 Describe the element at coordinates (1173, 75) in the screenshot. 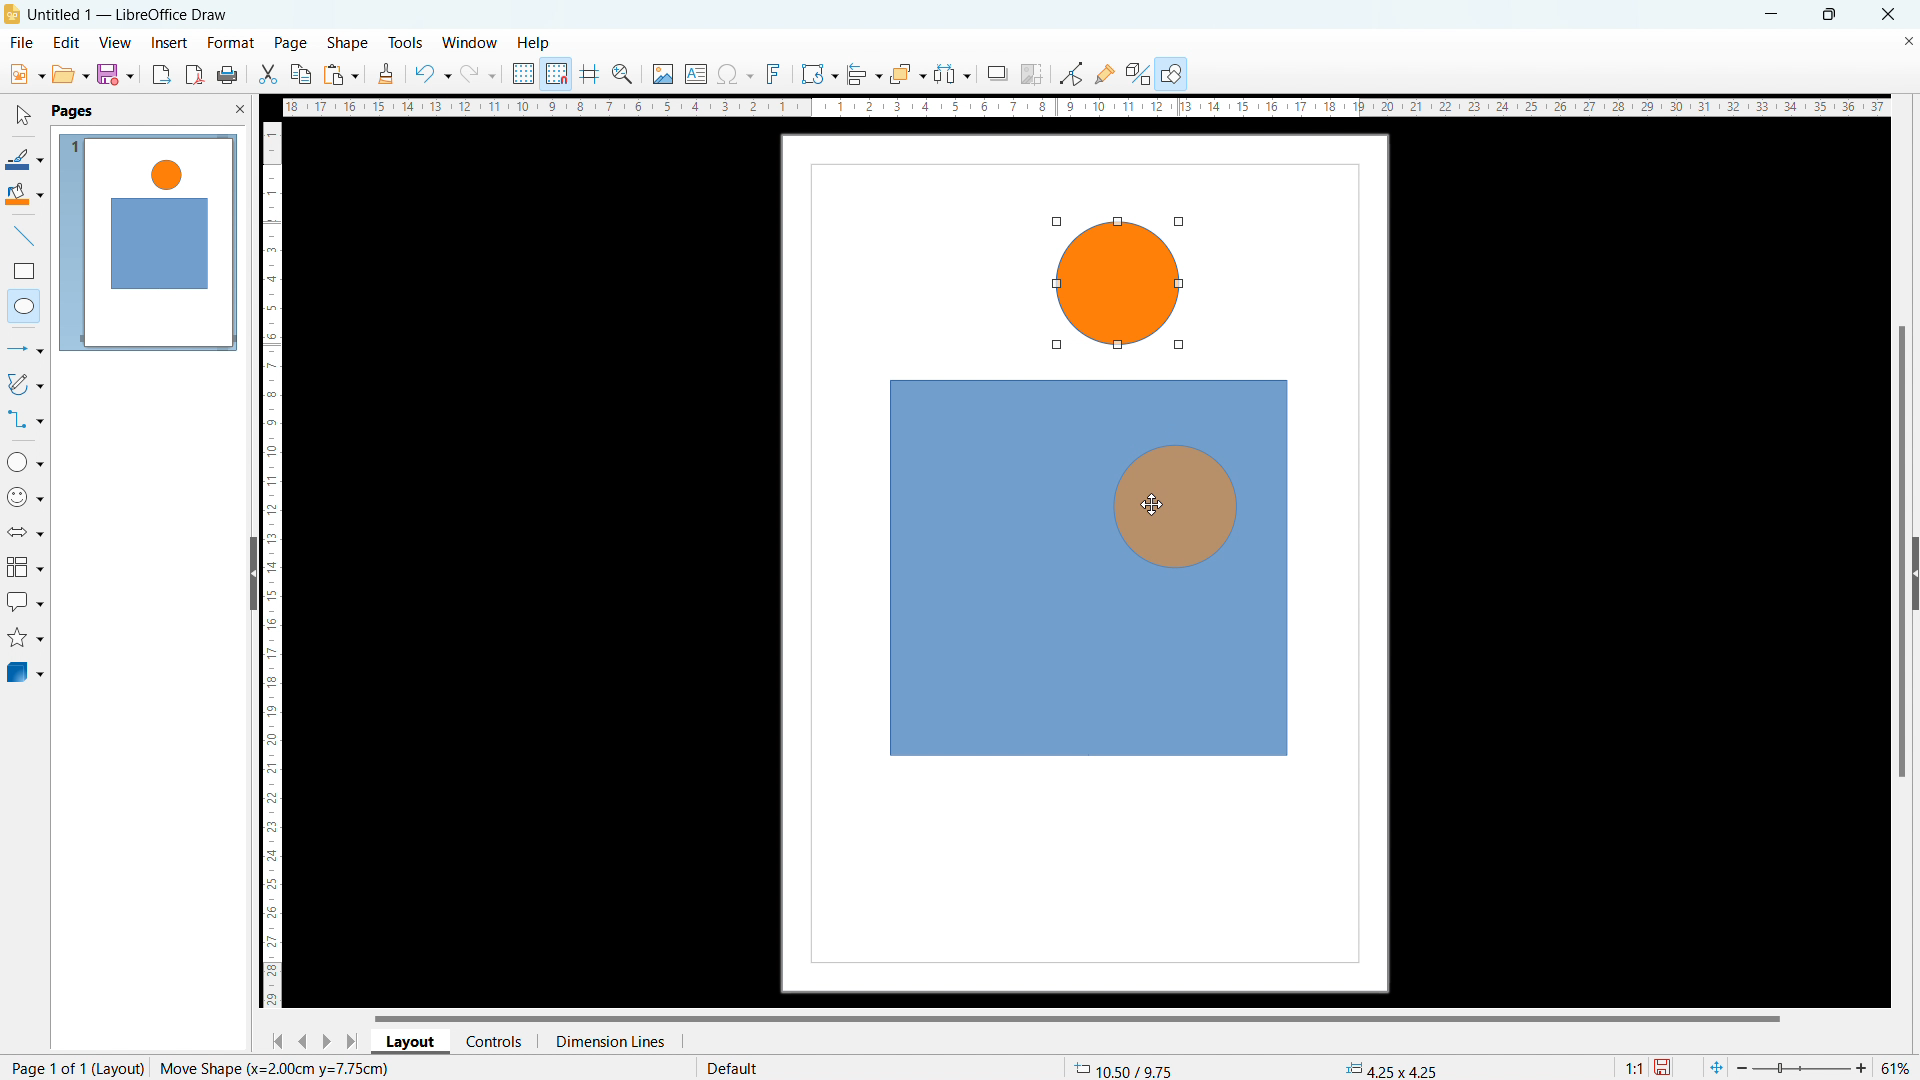

I see `show draw functions` at that location.